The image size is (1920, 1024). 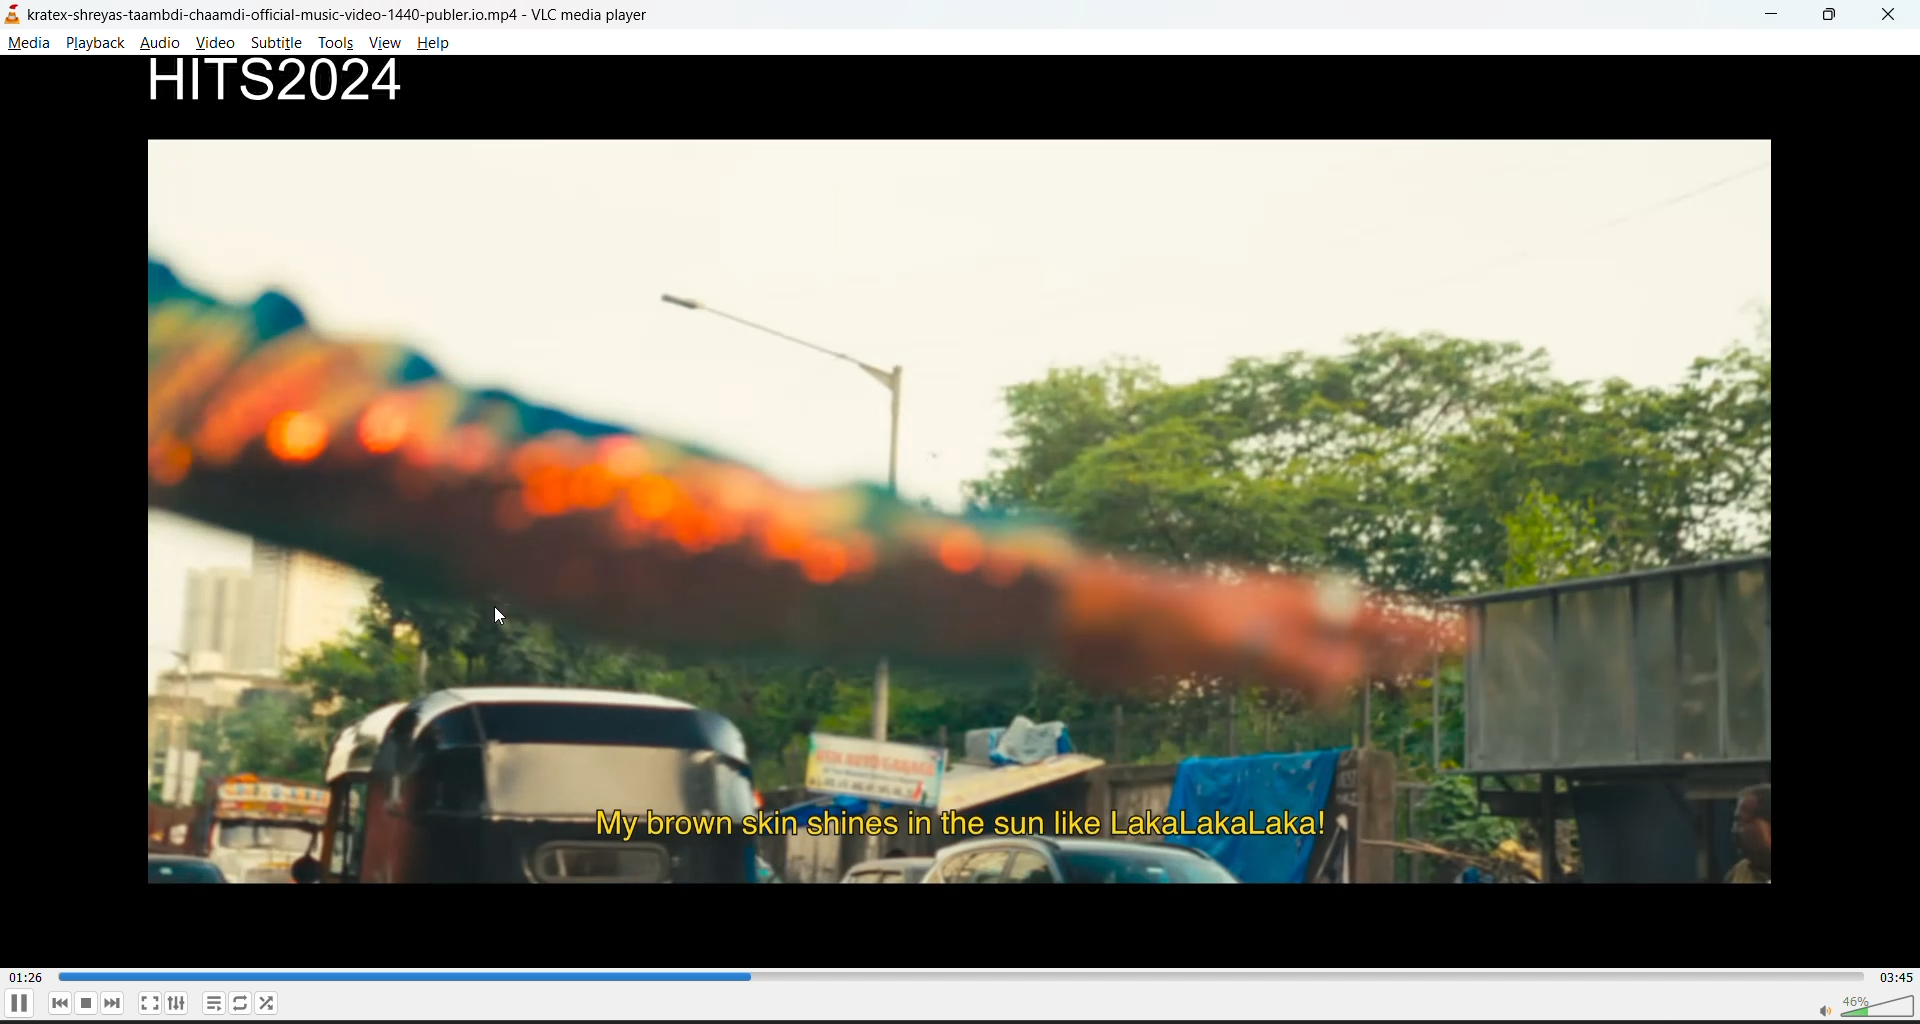 I want to click on random, so click(x=271, y=1006).